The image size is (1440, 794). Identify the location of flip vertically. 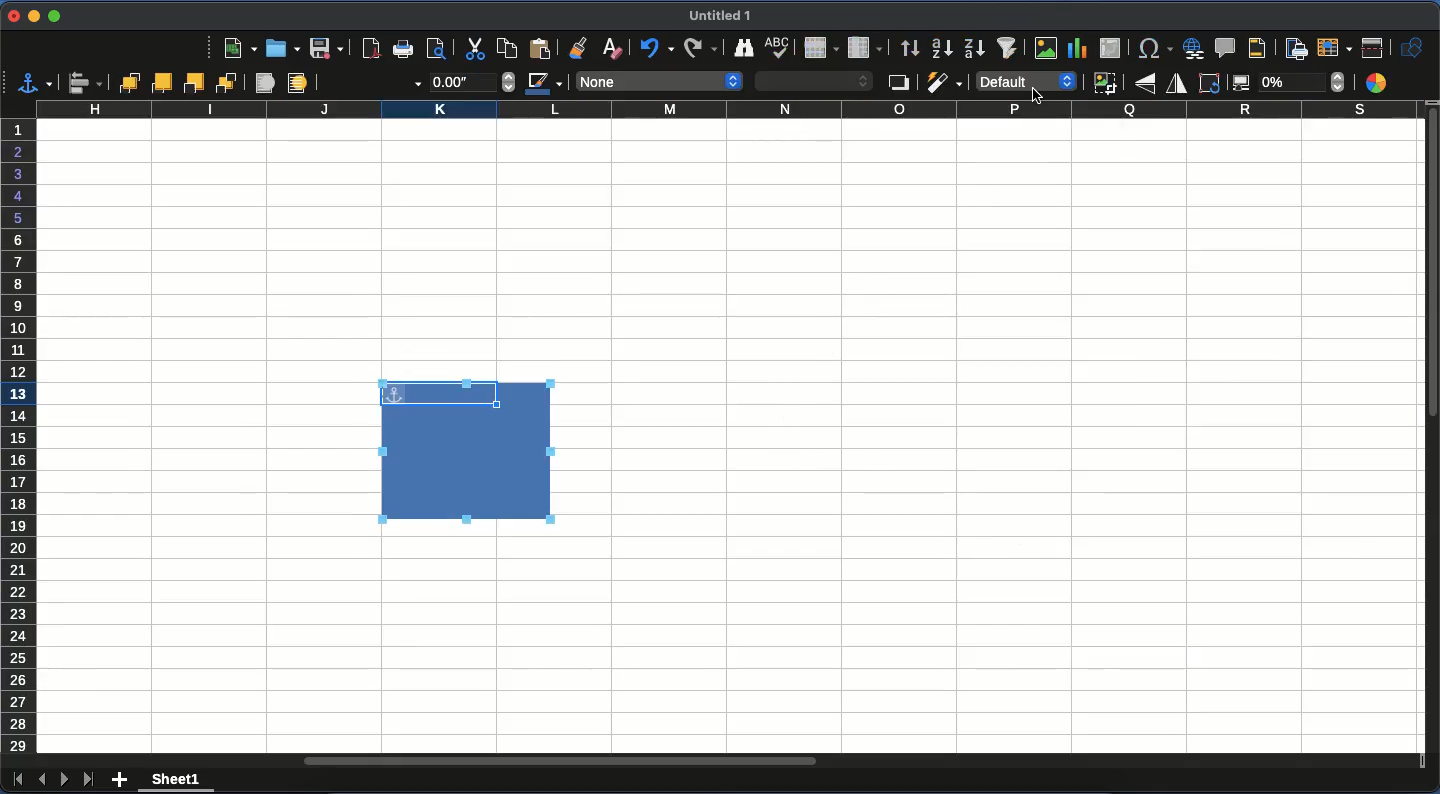
(1145, 85).